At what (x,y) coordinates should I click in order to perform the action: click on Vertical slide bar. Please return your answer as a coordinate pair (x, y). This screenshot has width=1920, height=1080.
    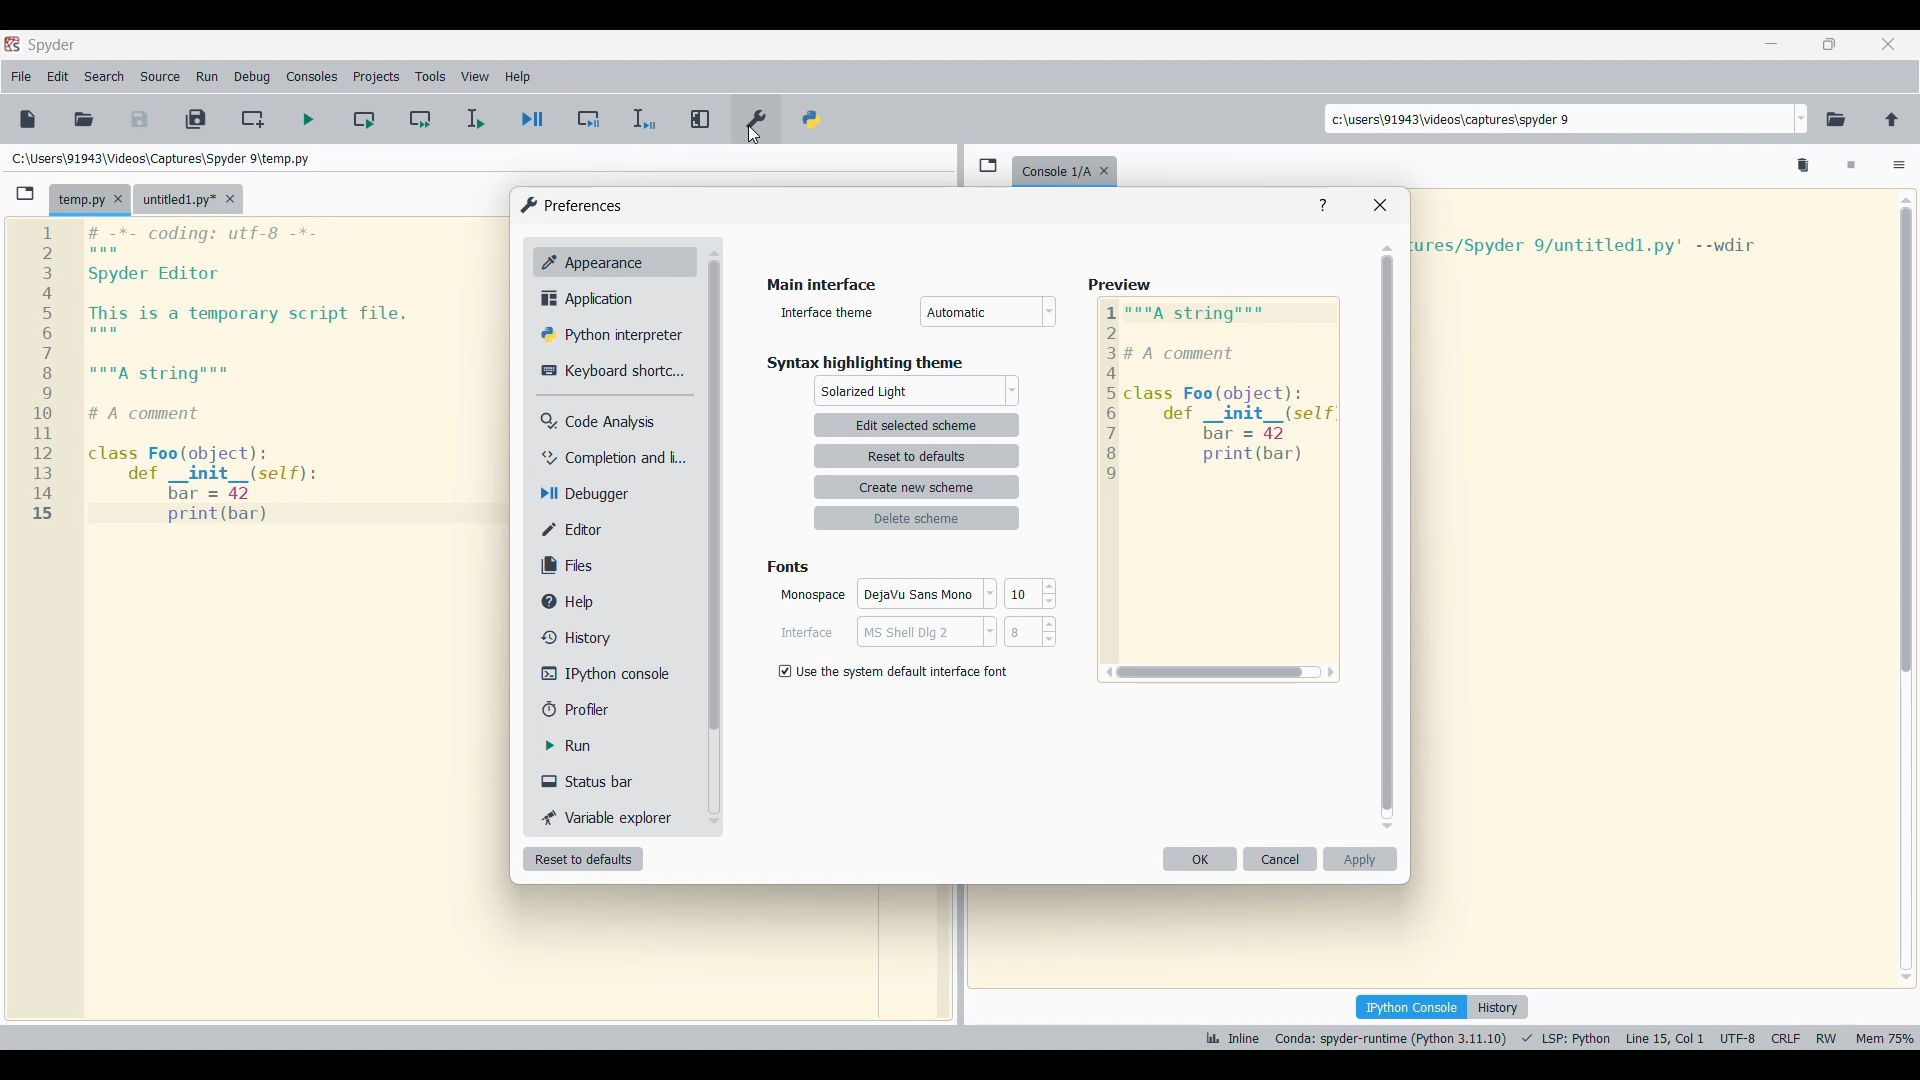
    Looking at the image, I should click on (1907, 587).